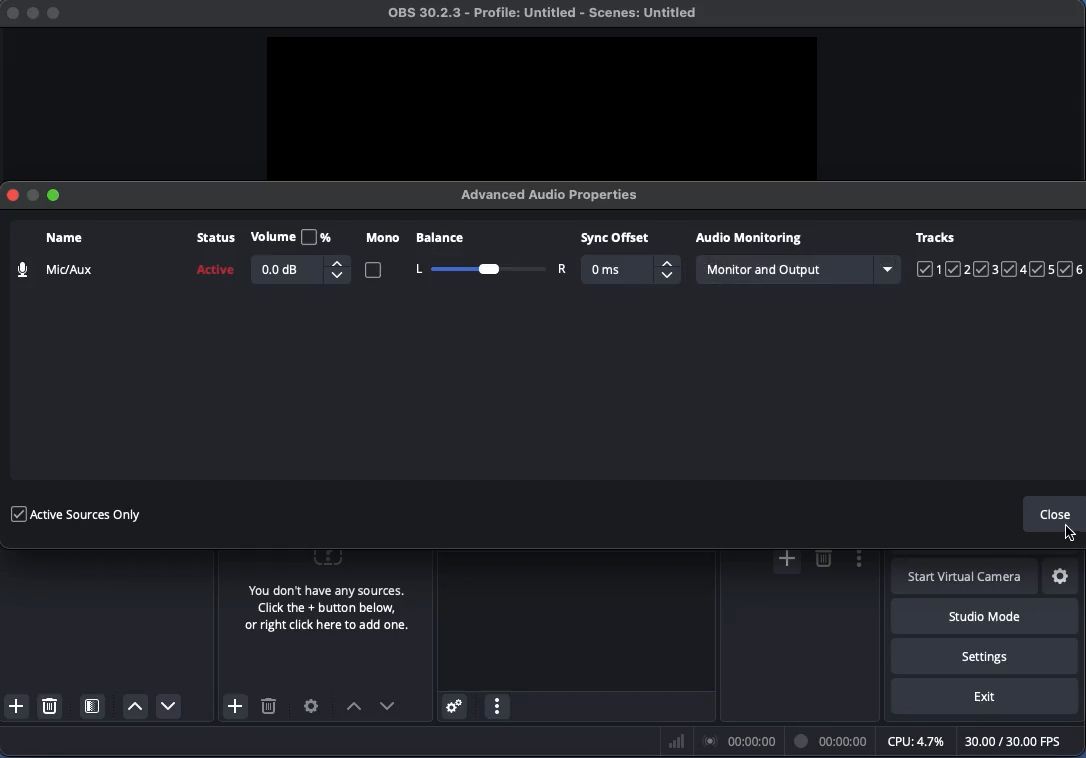 This screenshot has height=758, width=1086. I want to click on delete, so click(823, 559).